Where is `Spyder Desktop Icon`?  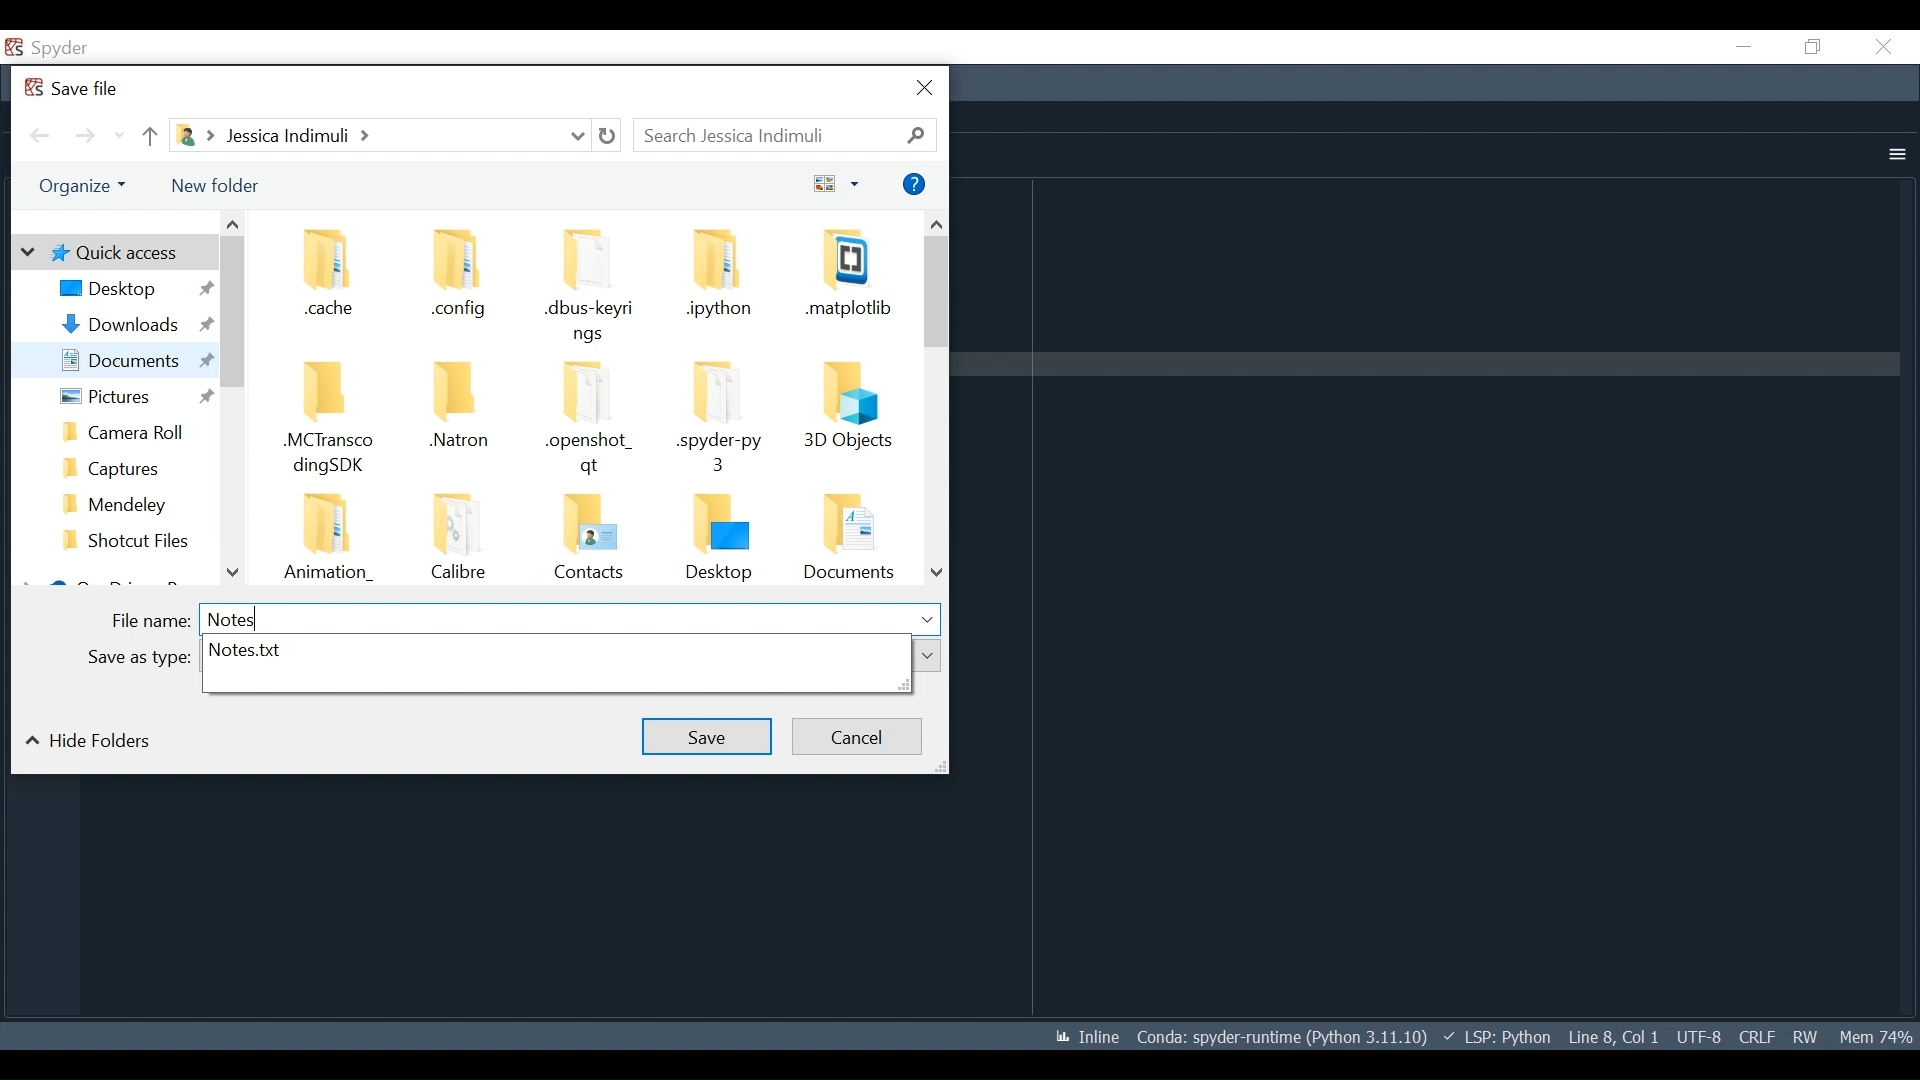 Spyder Desktop Icon is located at coordinates (14, 49).